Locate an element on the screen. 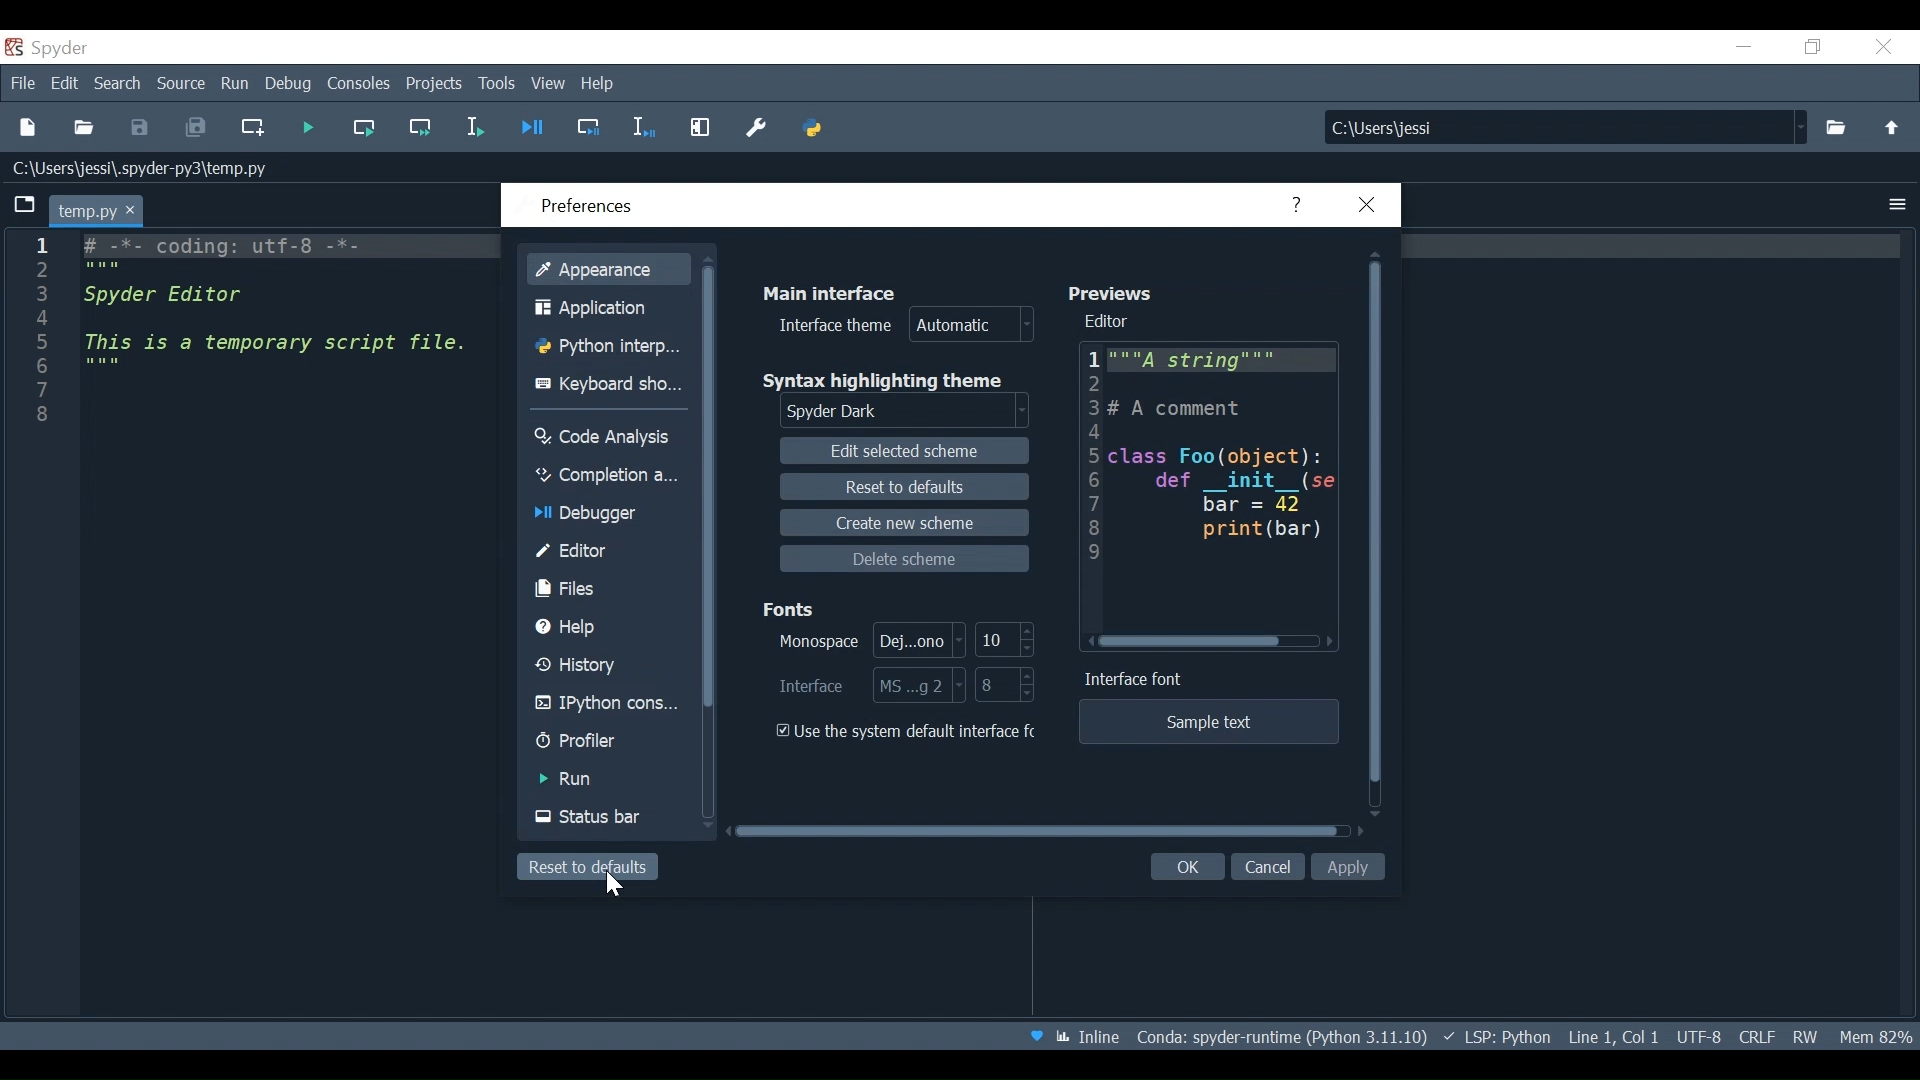 The image size is (1920, 1080). Editor is located at coordinates (1109, 322).